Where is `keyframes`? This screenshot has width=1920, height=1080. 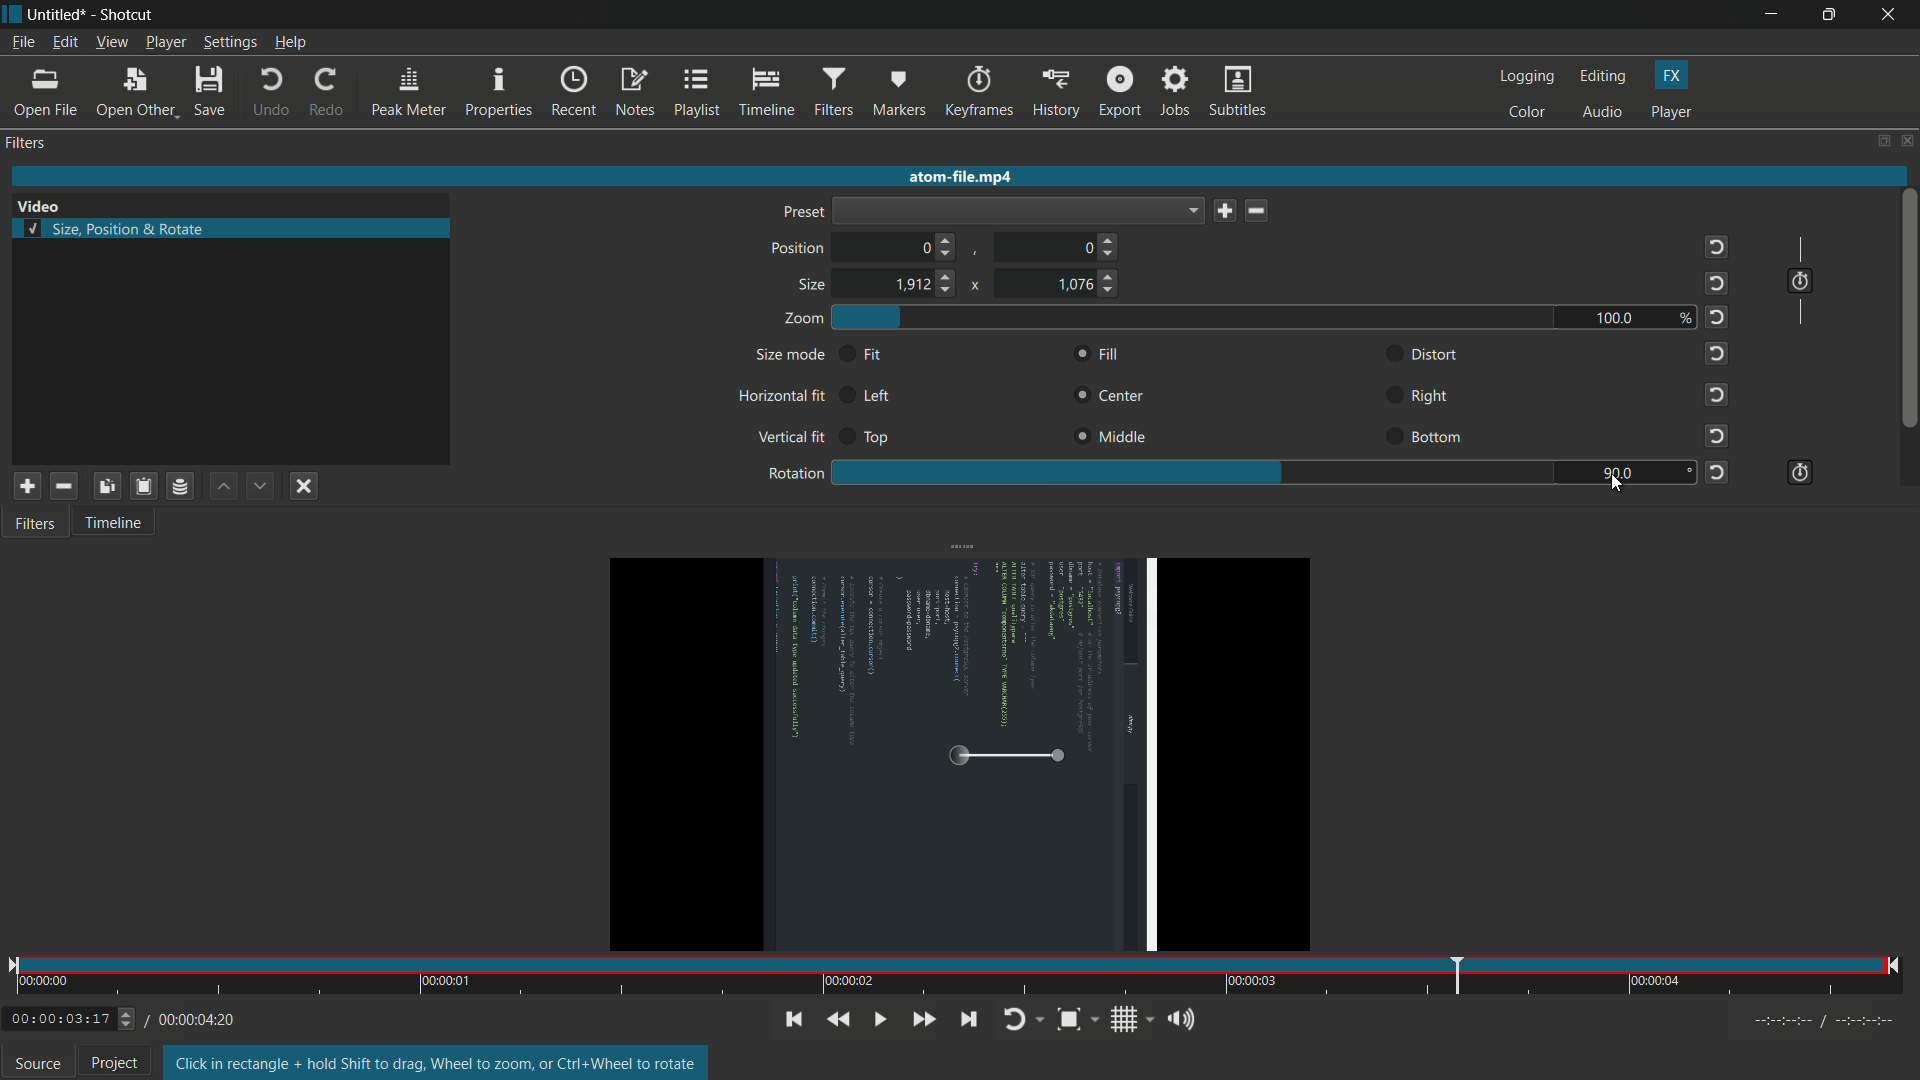
keyframes is located at coordinates (977, 93).